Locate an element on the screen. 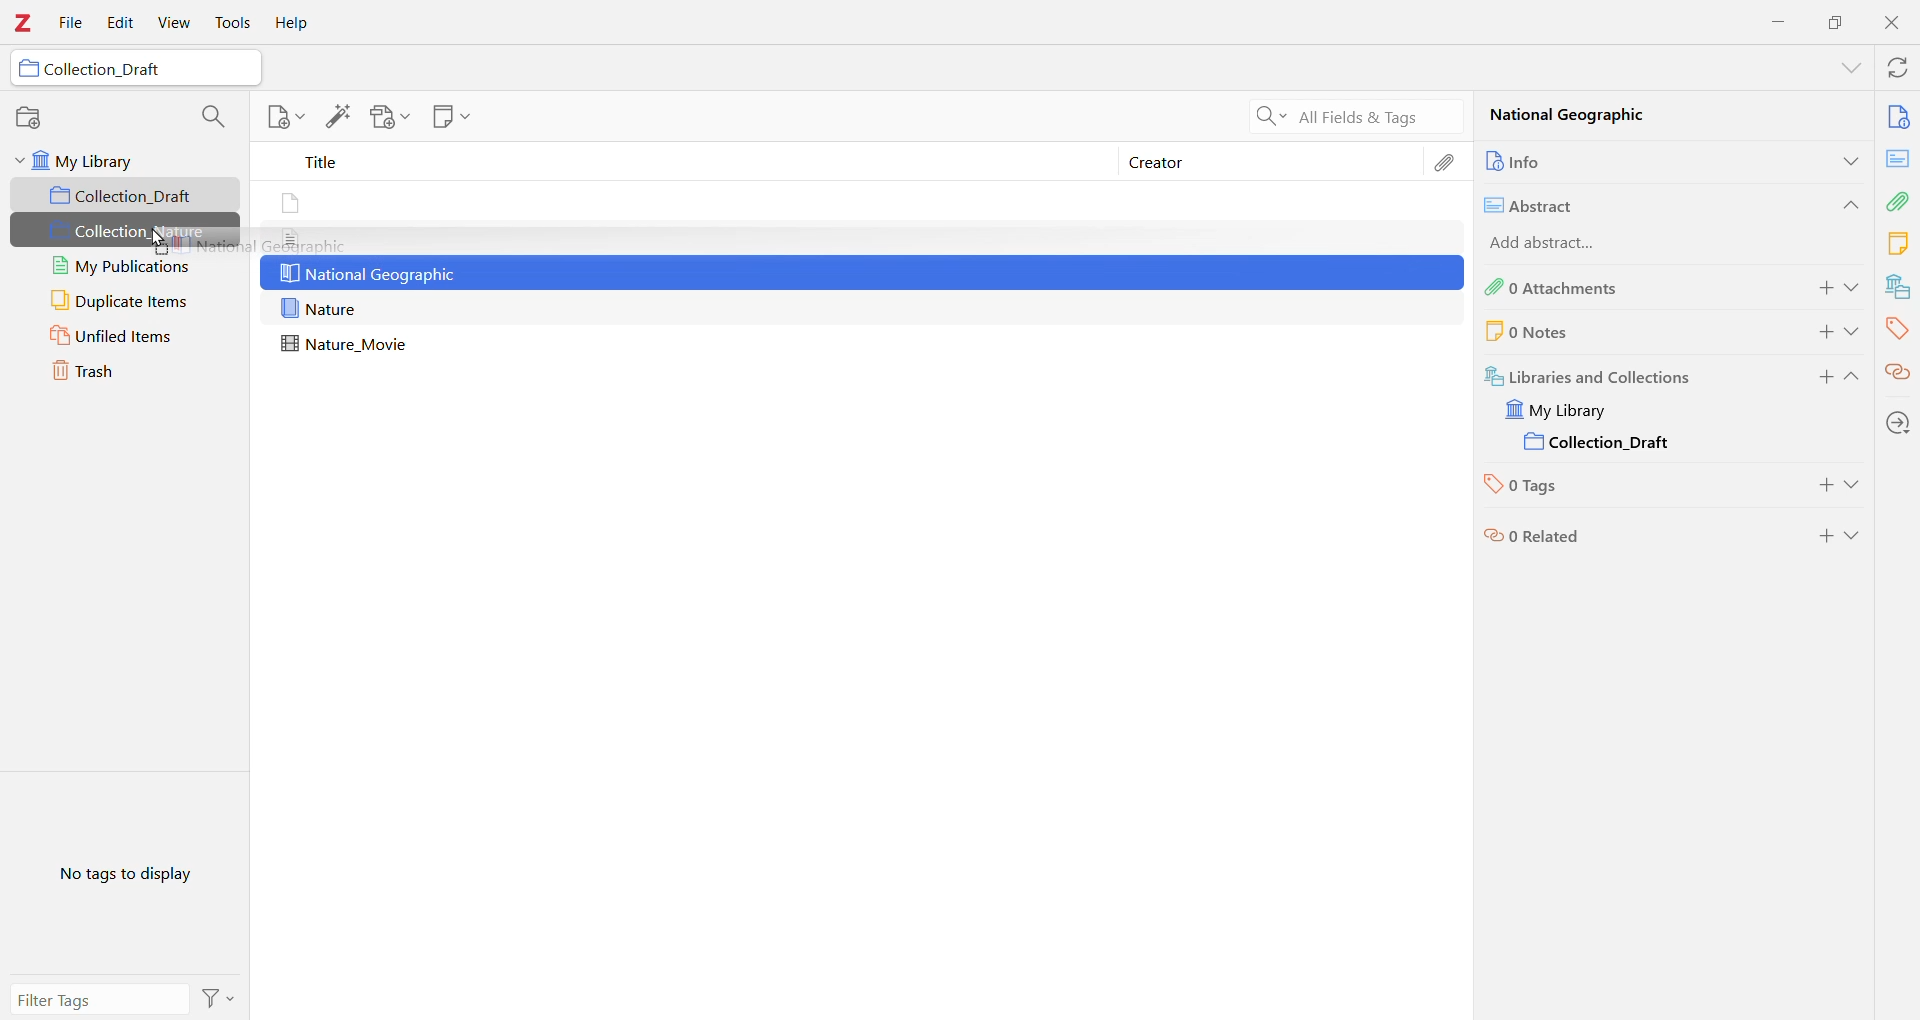 The width and height of the screenshot is (1920, 1020). Attachments is located at coordinates (1900, 199).